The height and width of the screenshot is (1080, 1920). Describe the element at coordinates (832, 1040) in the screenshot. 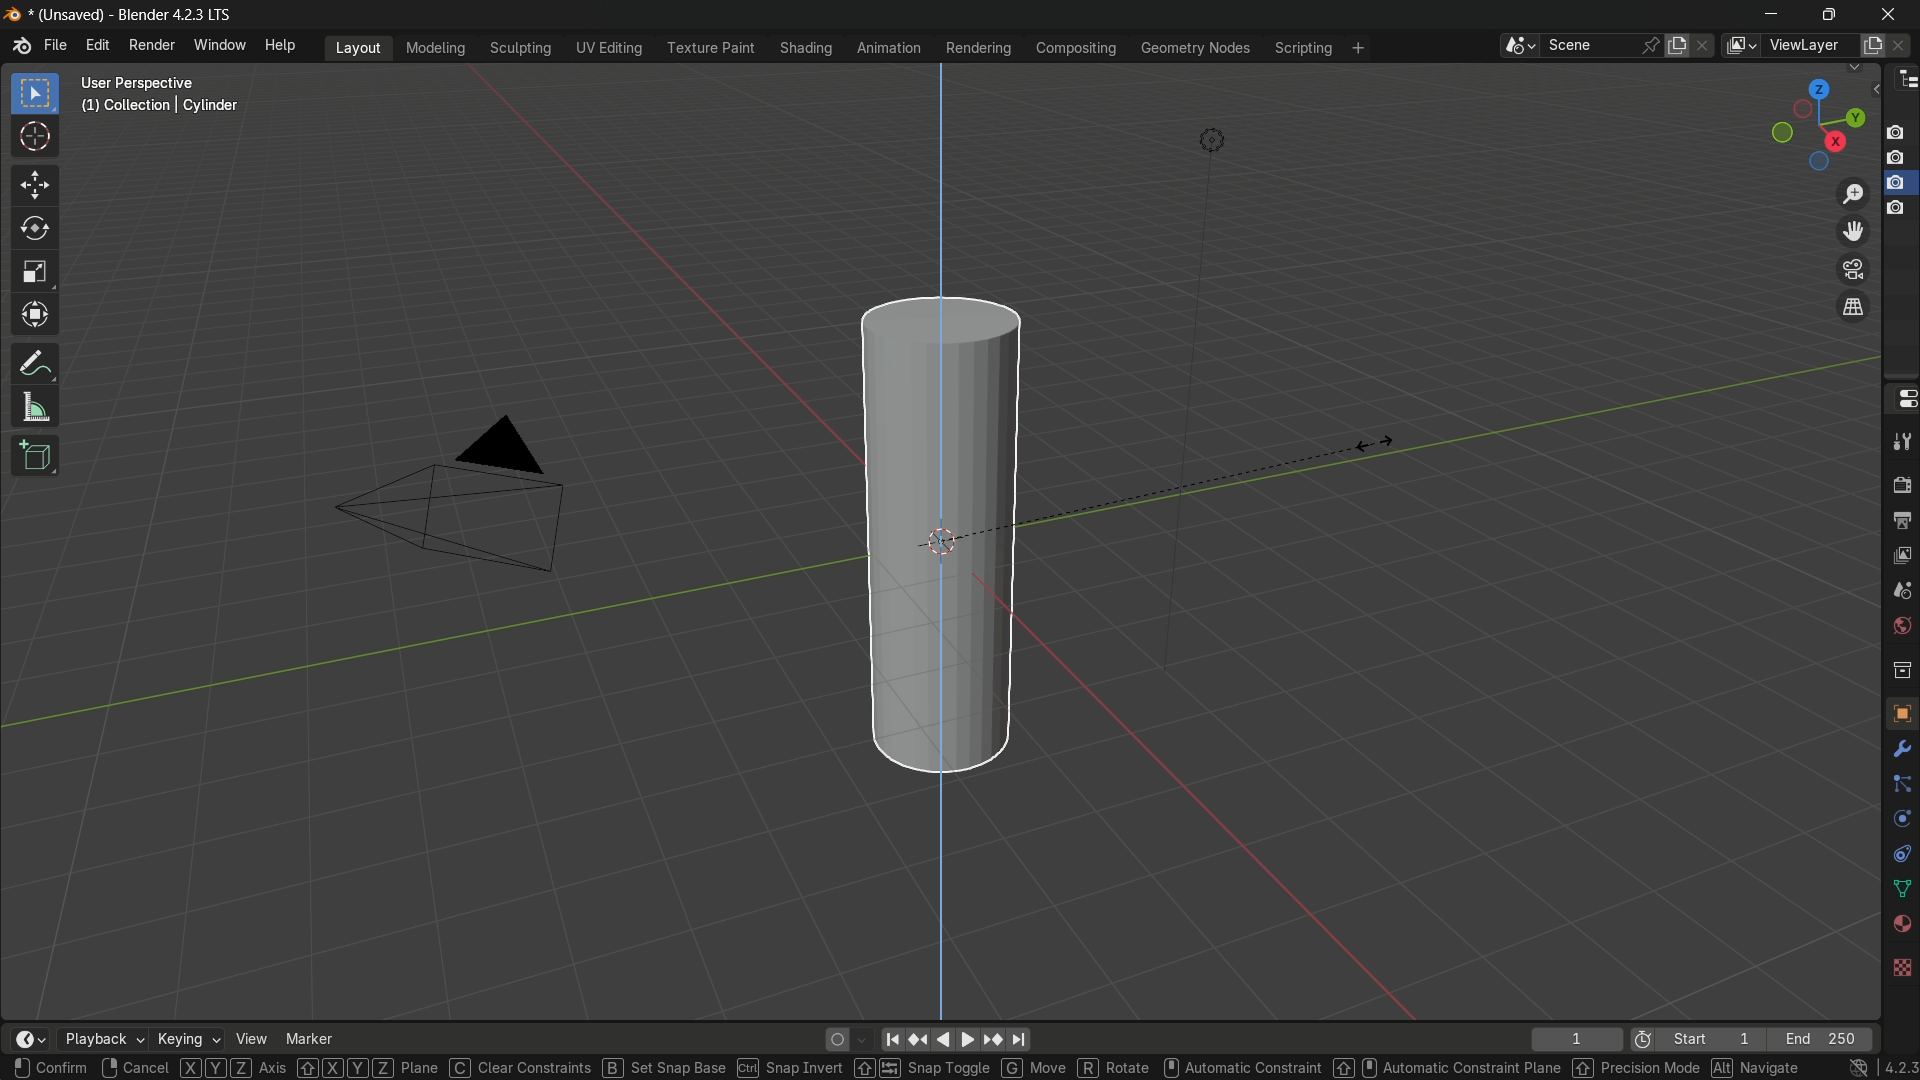

I see `auto keying` at that location.